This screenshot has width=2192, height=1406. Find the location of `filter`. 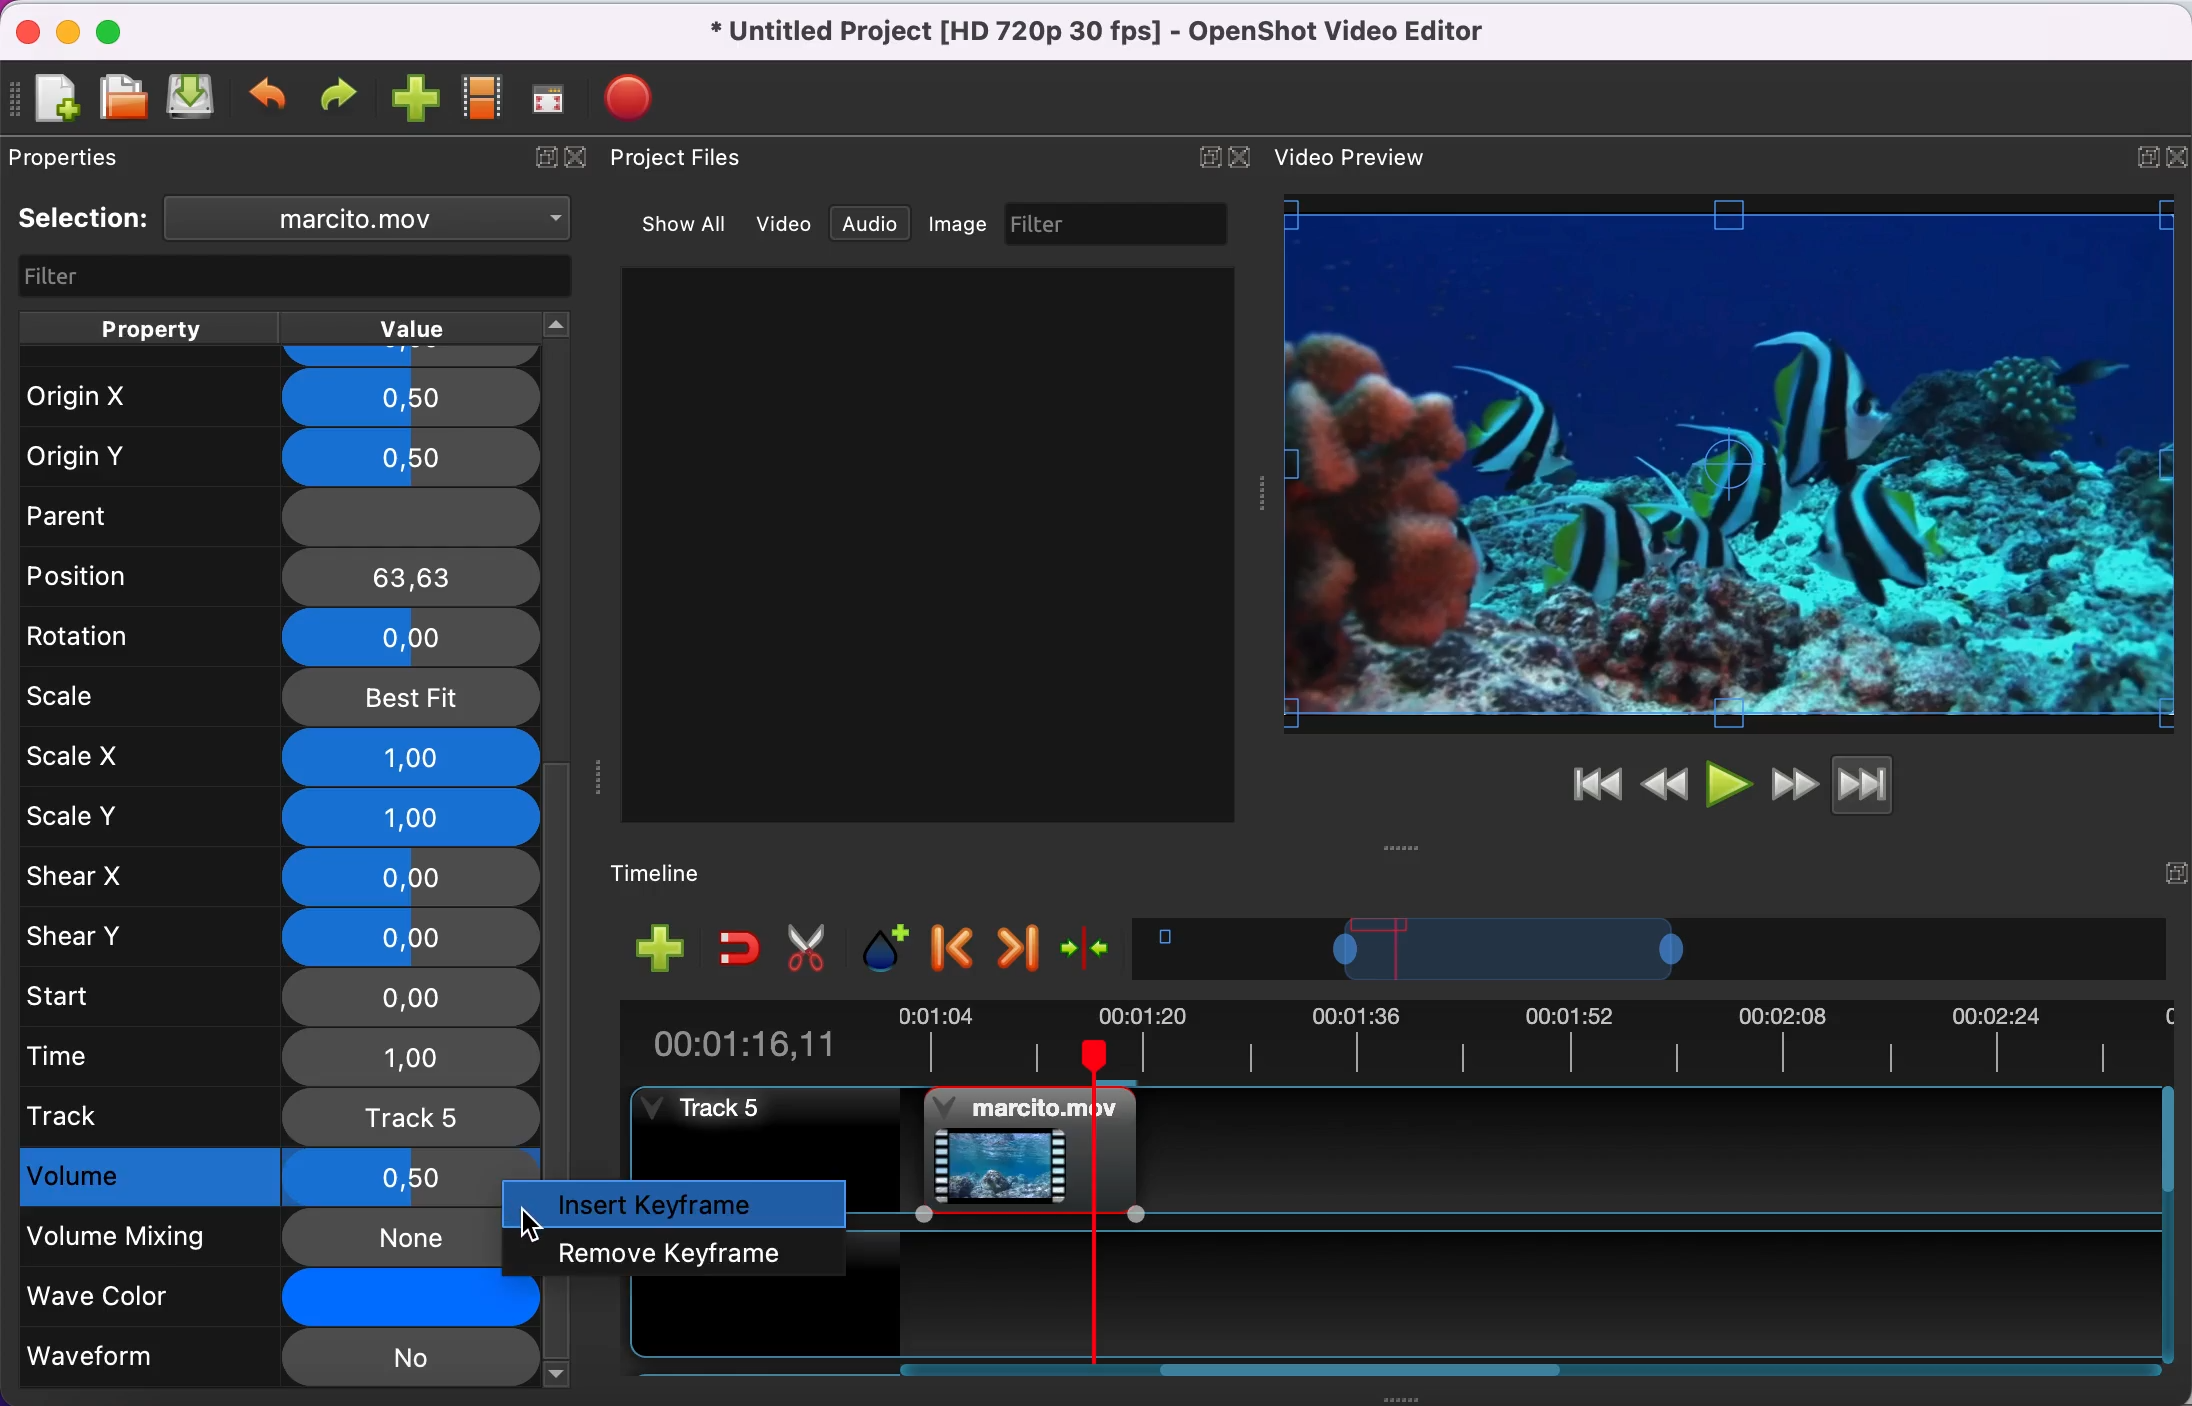

filter is located at coordinates (1122, 224).